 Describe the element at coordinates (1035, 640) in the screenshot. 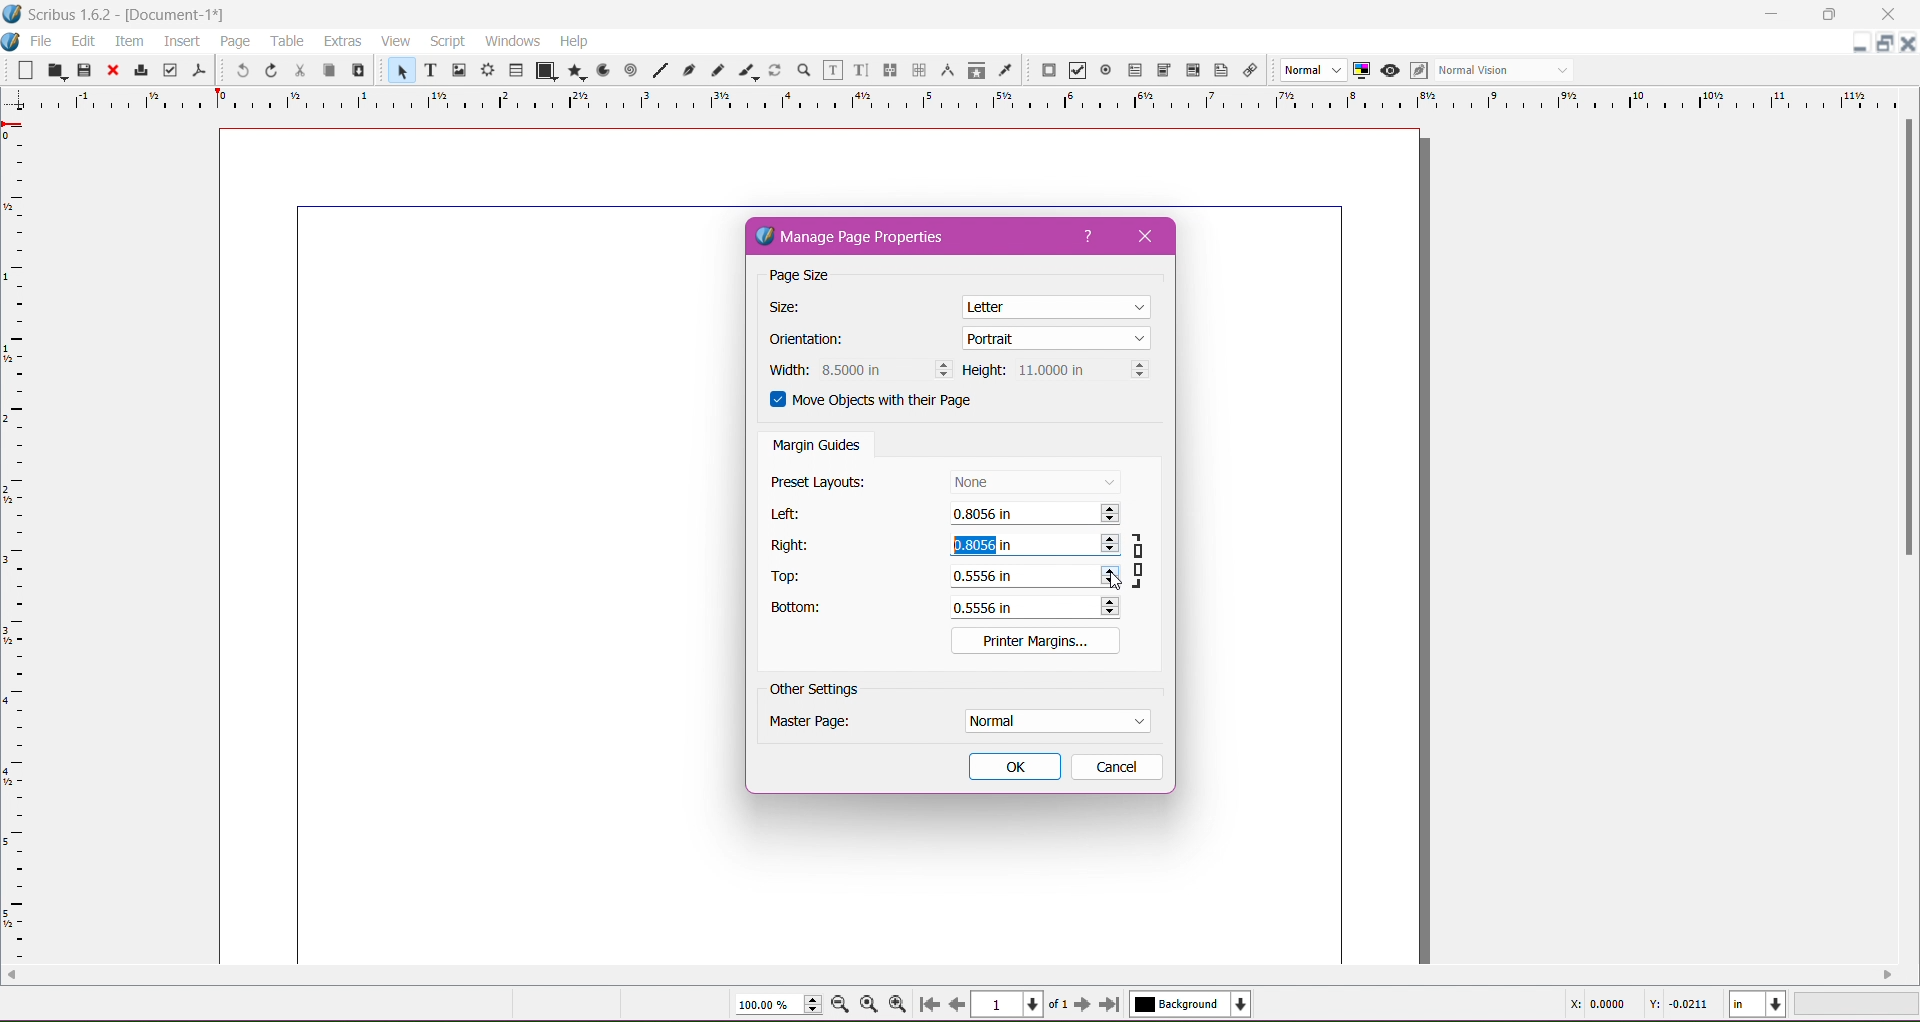

I see `Printer Margins` at that location.